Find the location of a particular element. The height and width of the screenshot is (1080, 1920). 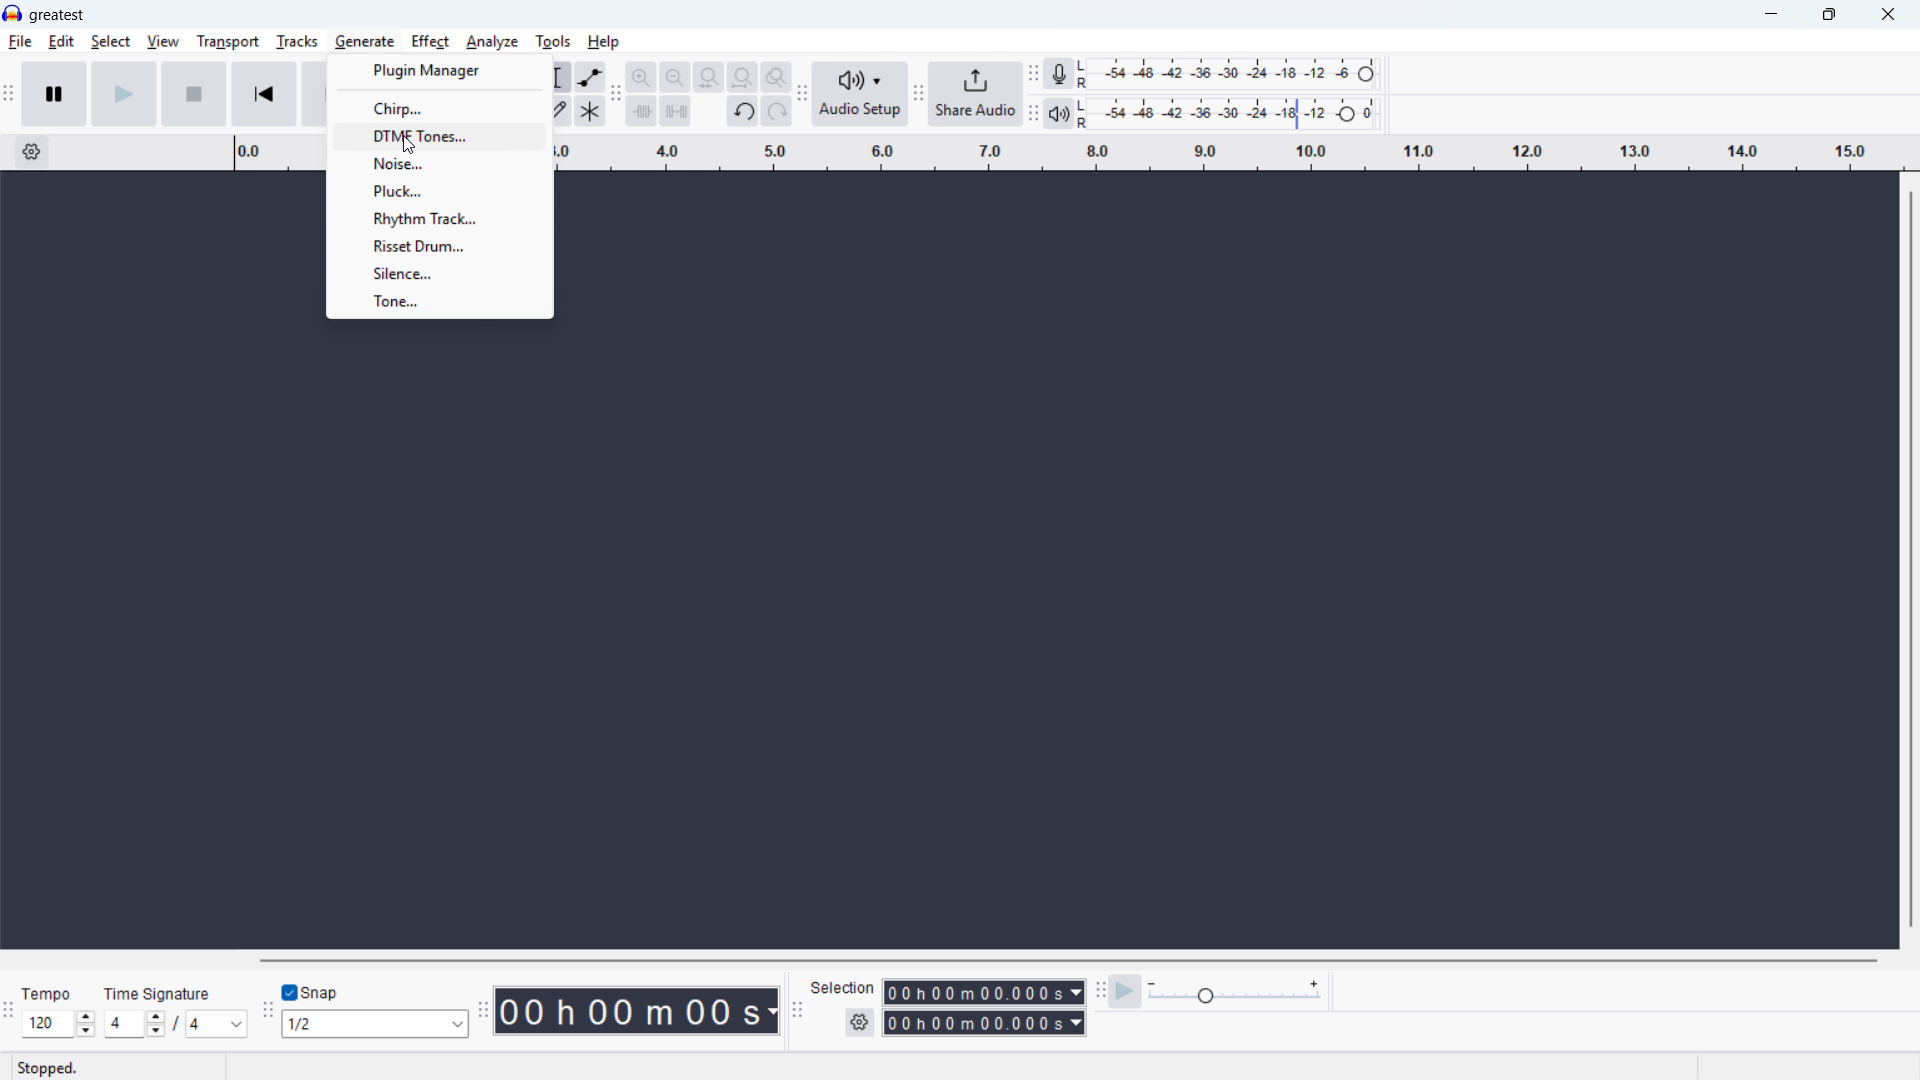

fit project to width is located at coordinates (743, 76).